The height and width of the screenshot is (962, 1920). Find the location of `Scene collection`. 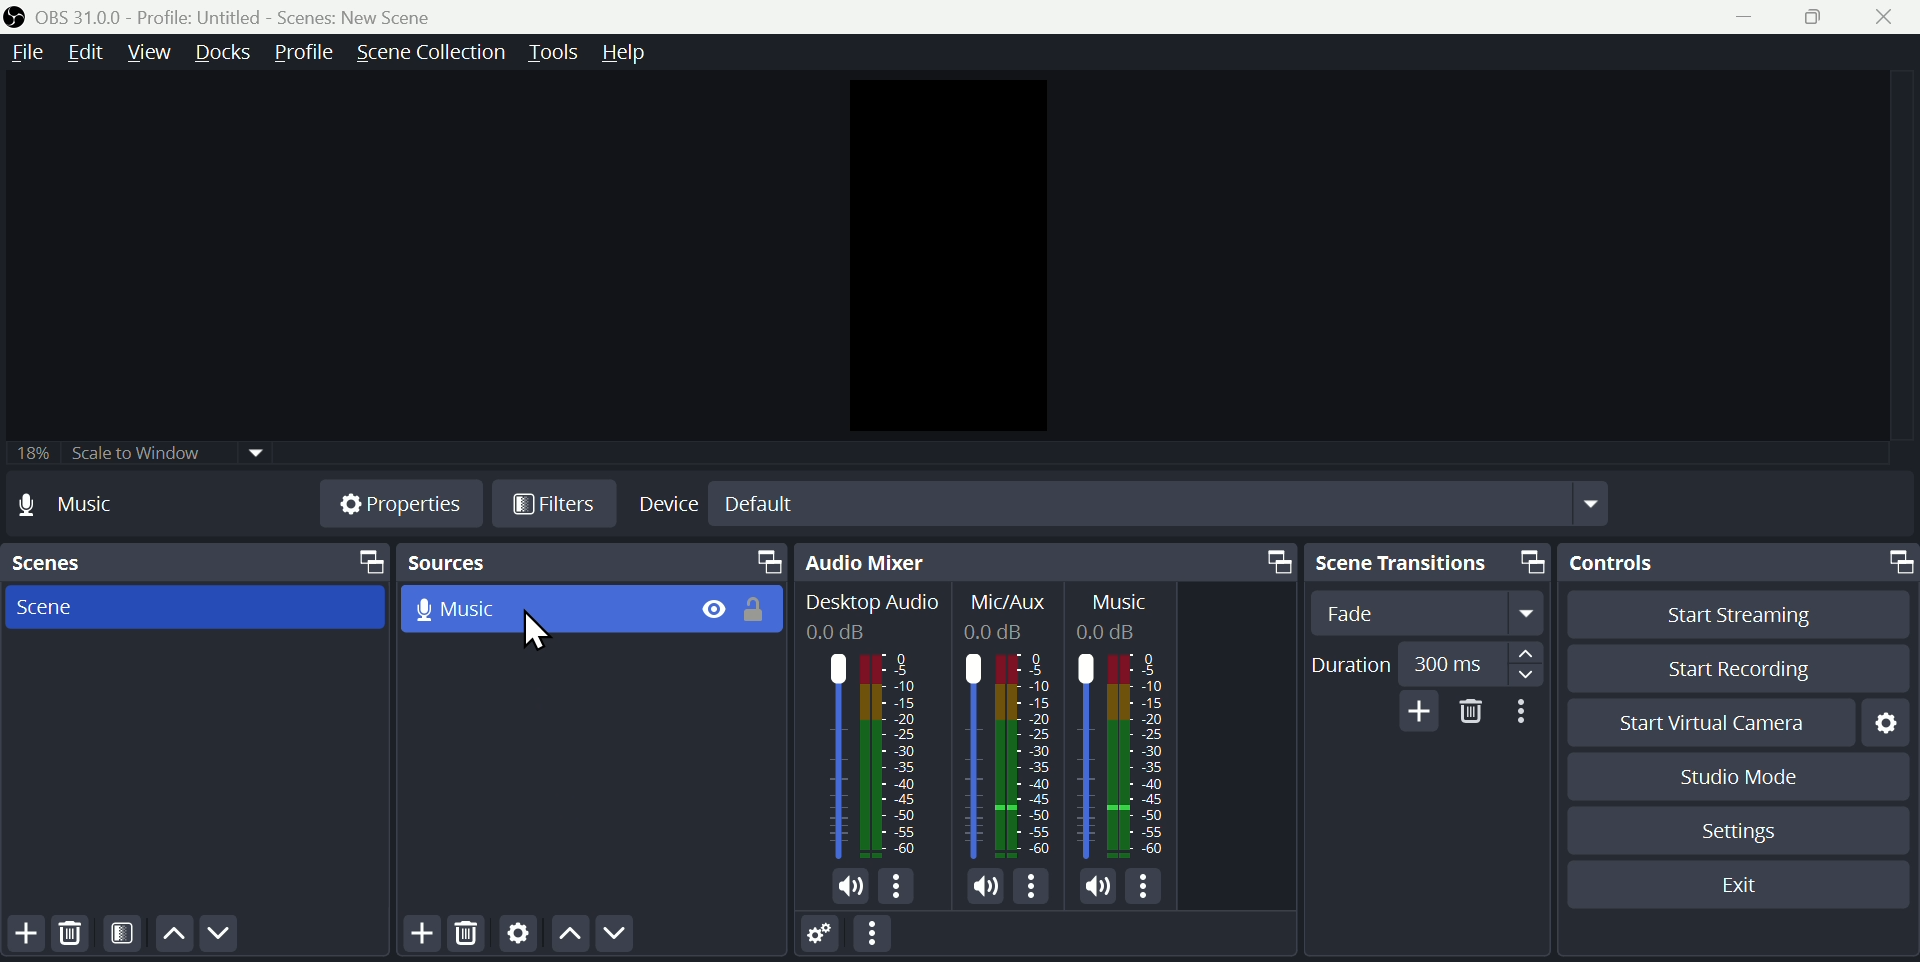

Scene collection is located at coordinates (435, 52).